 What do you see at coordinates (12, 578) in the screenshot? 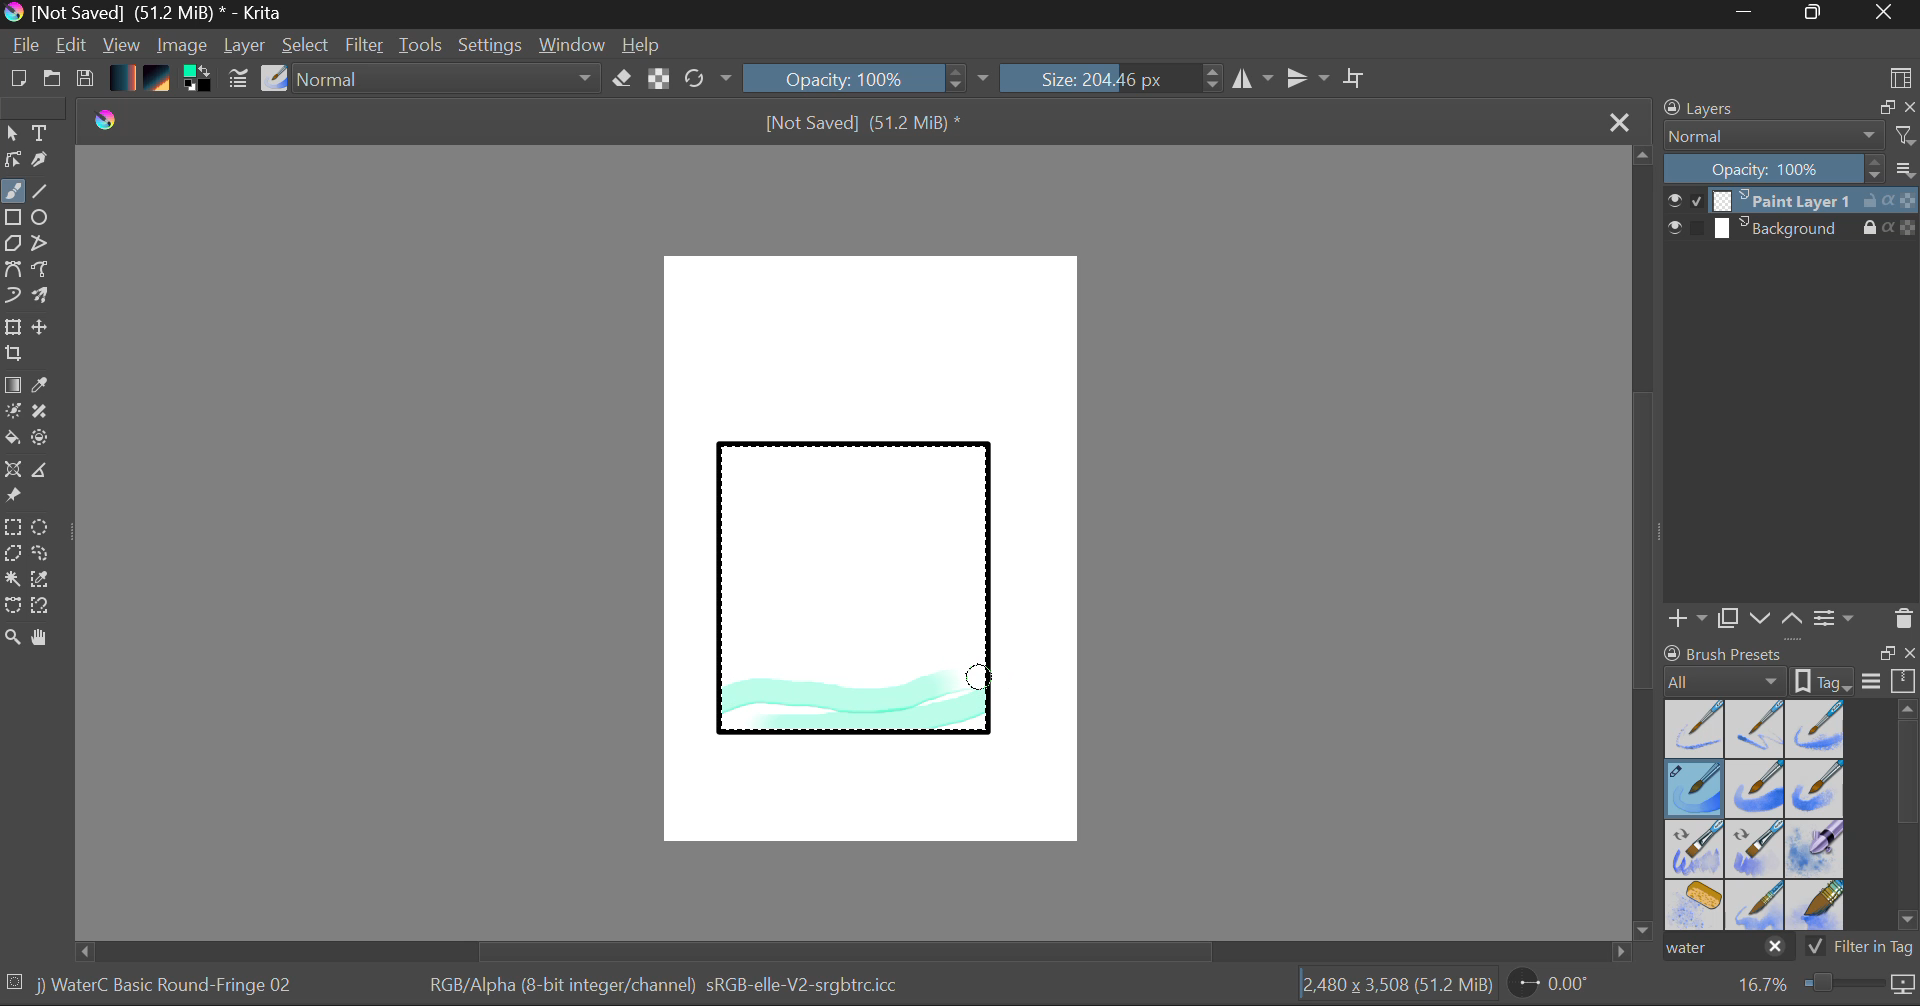
I see `Continuous Selection` at bounding box center [12, 578].